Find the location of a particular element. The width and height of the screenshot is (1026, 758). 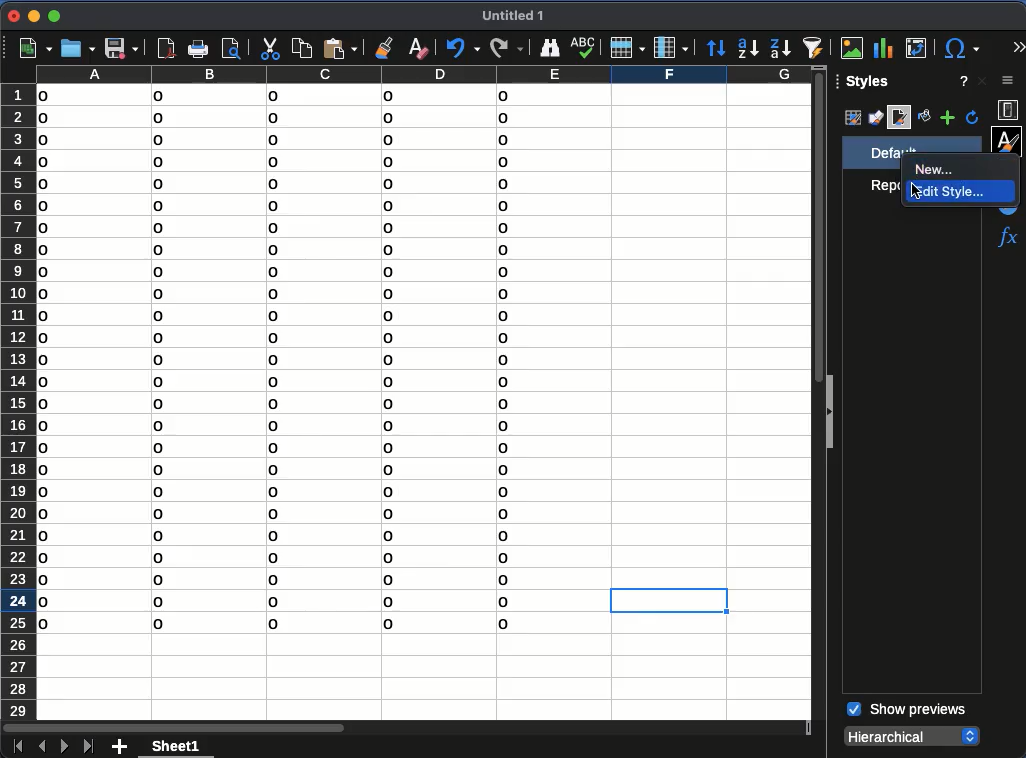

special character is located at coordinates (961, 48).